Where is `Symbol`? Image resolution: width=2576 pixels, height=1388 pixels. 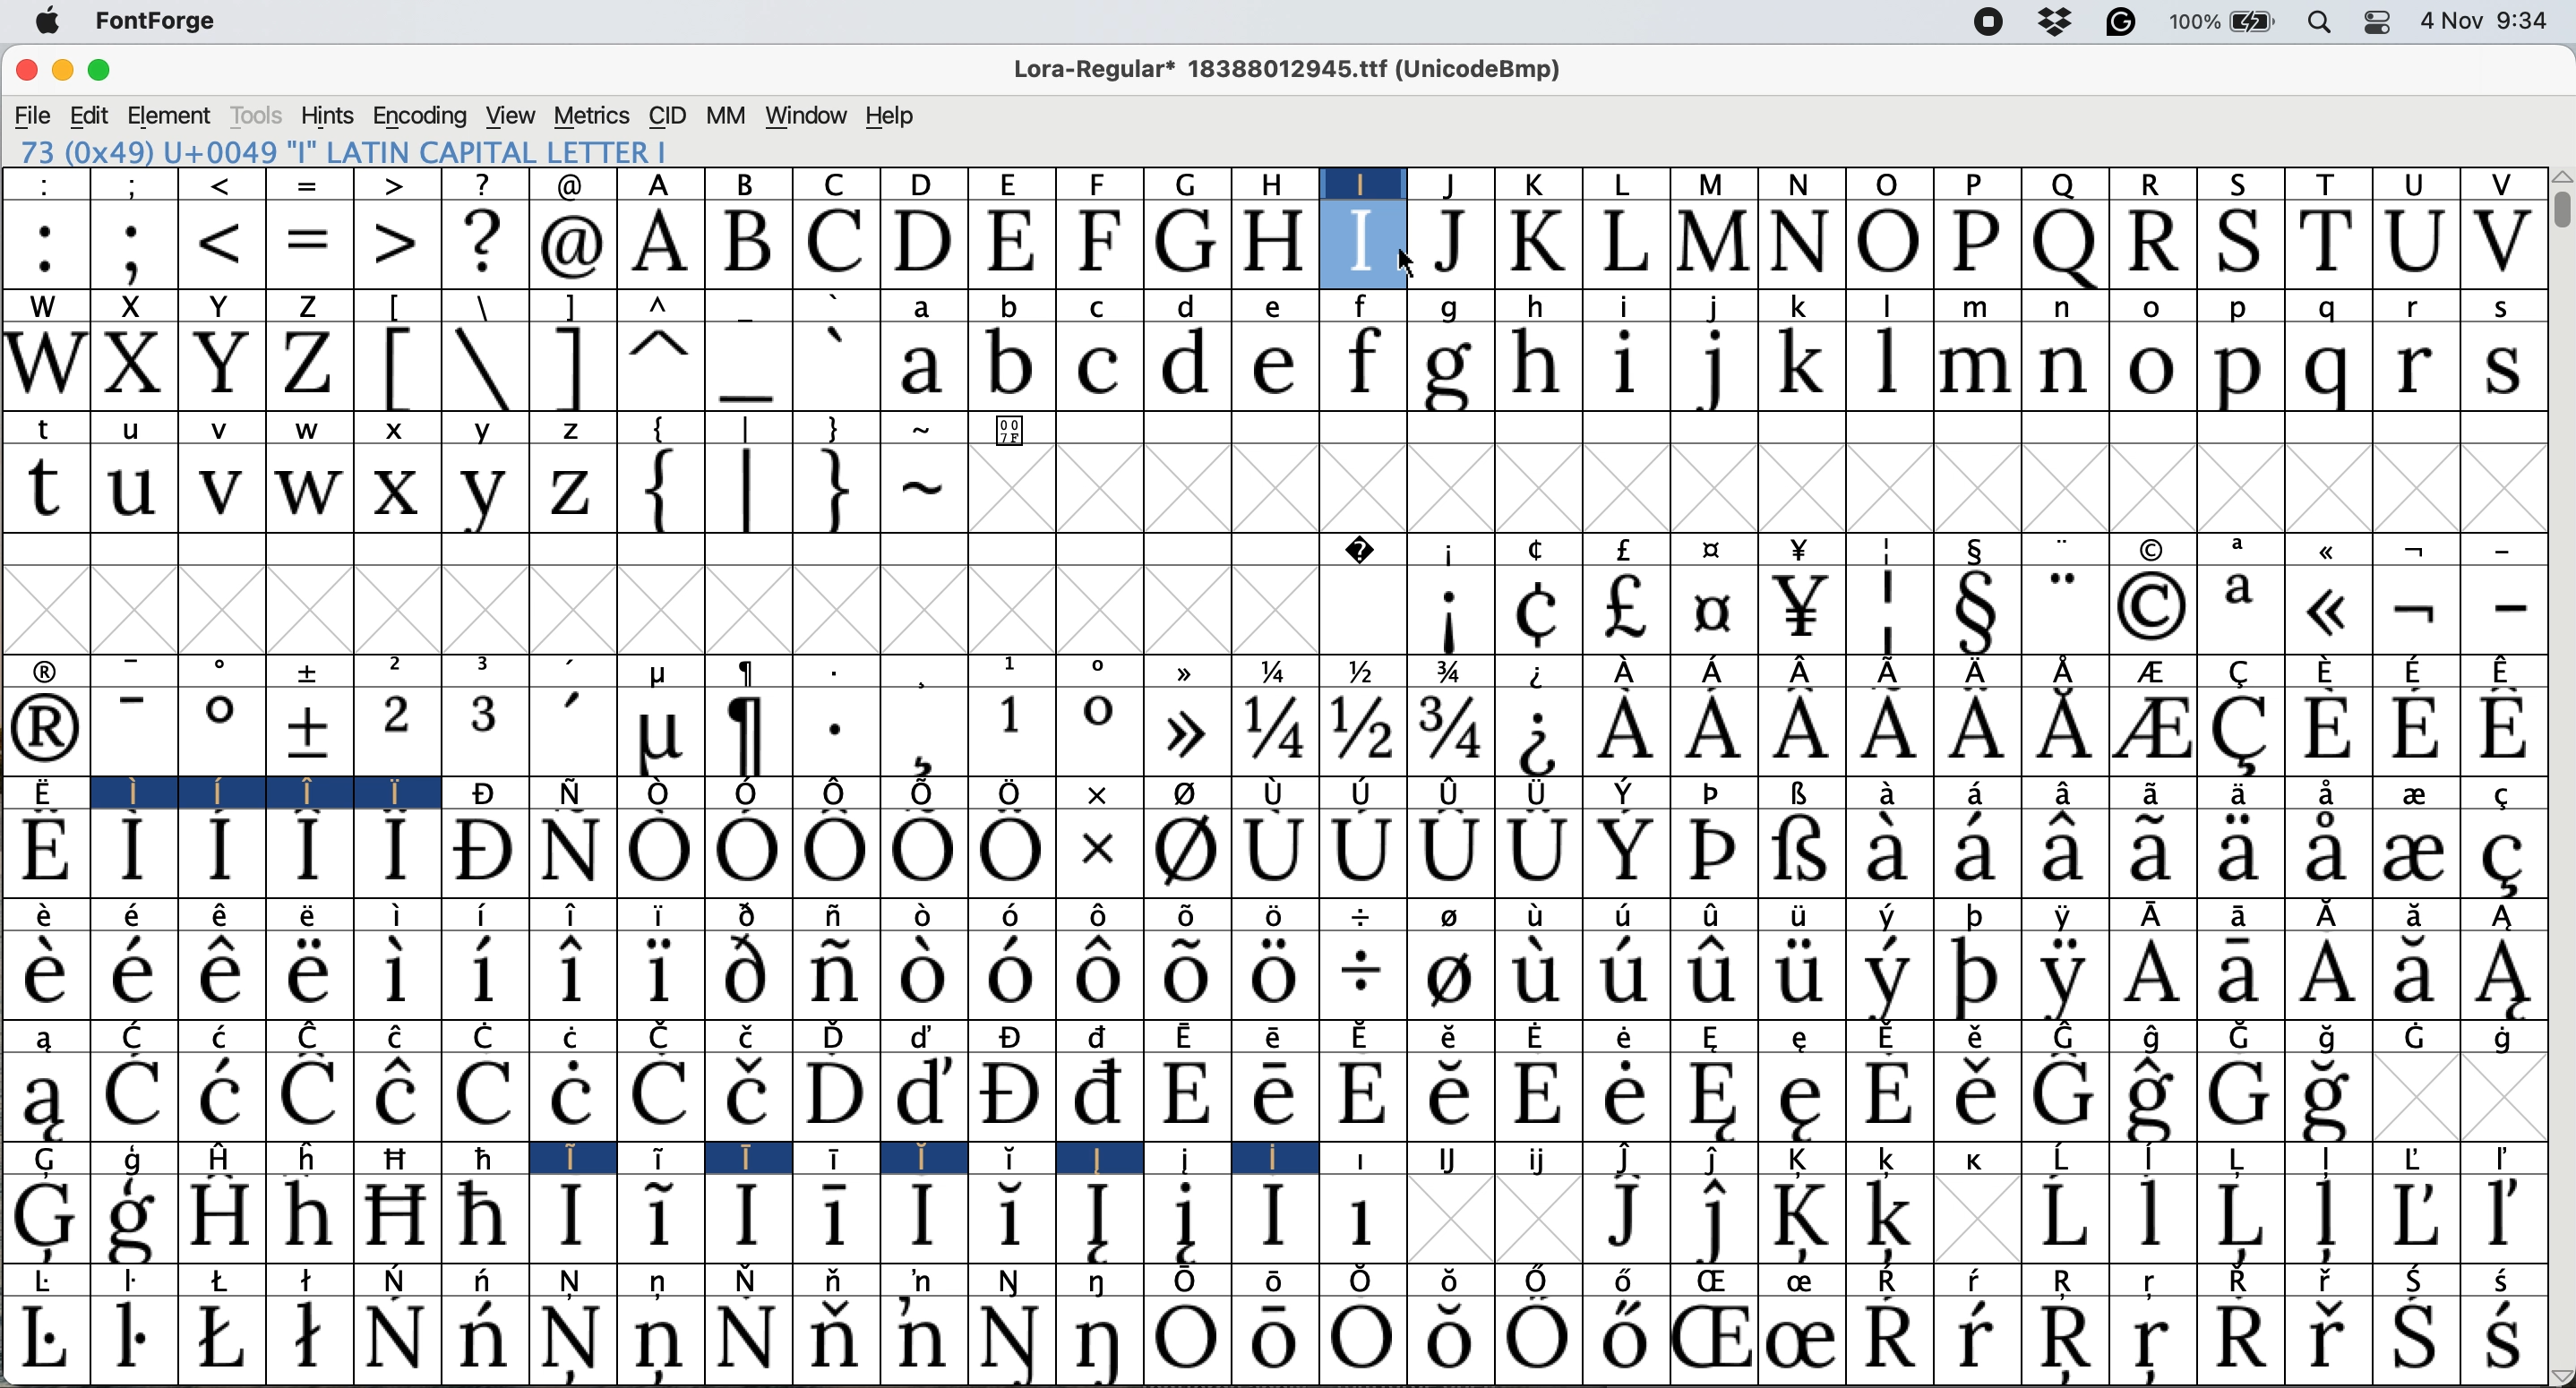 Symbol is located at coordinates (1804, 1338).